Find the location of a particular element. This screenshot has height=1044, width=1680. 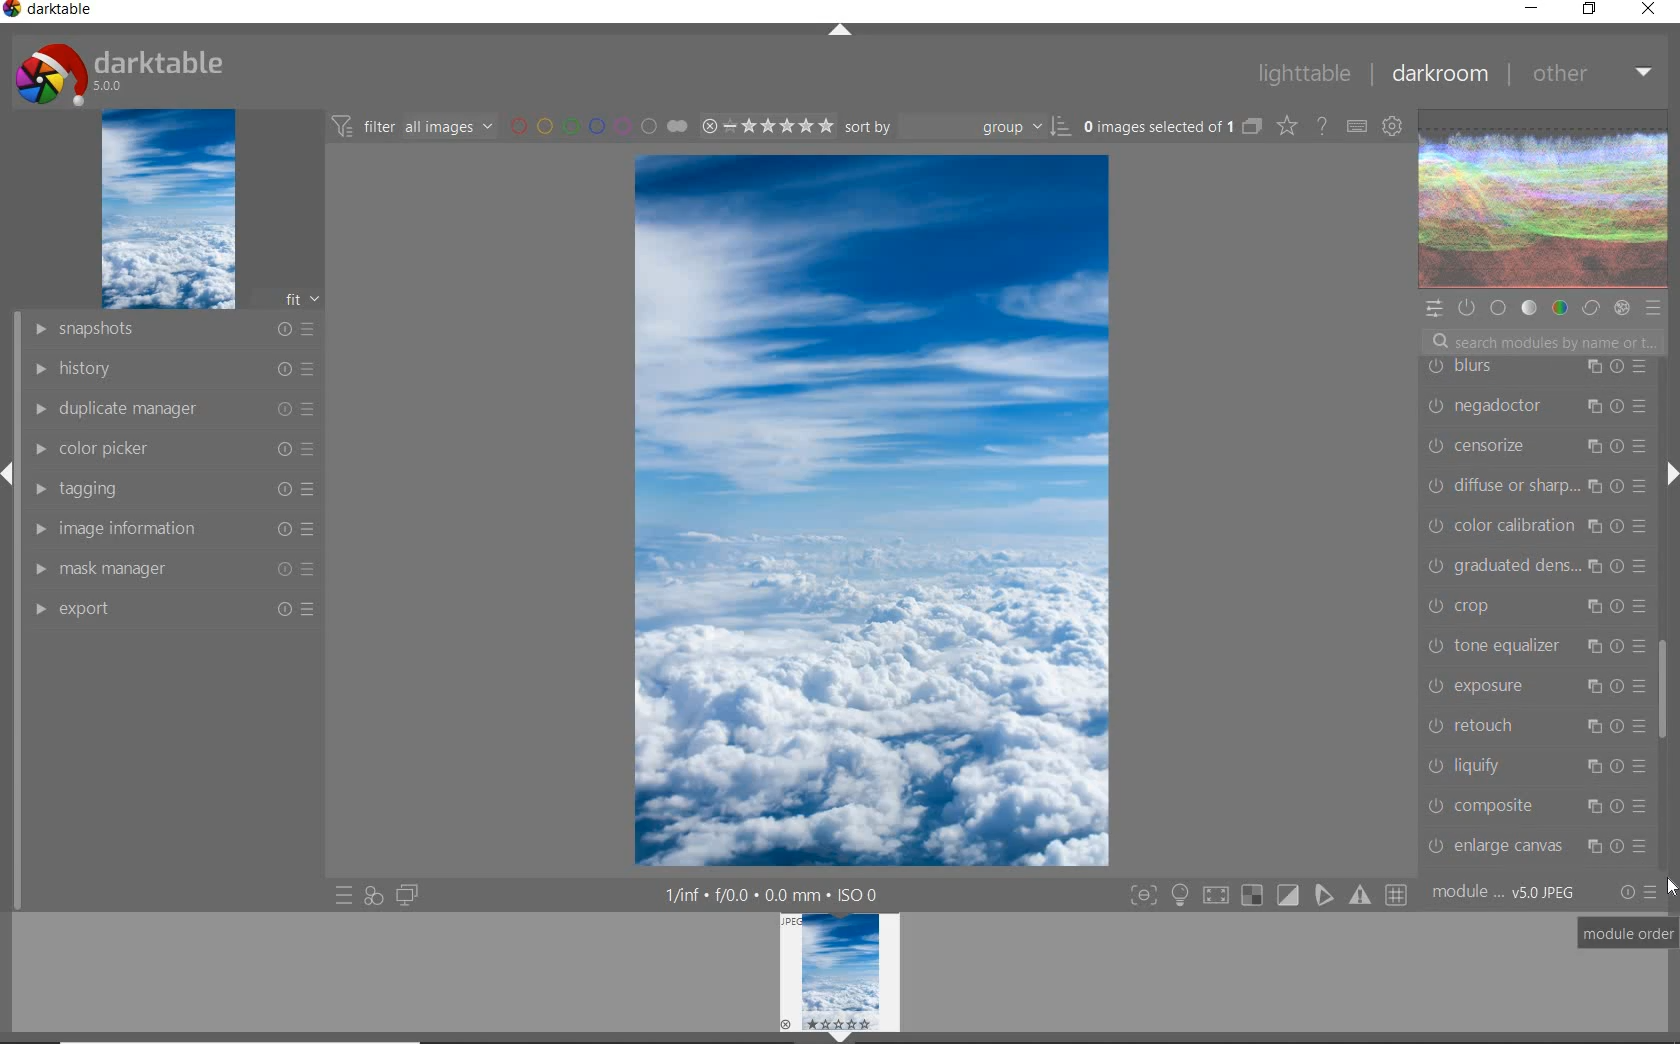

DEFINE KEYBOARD SHORTCUT is located at coordinates (1357, 128).